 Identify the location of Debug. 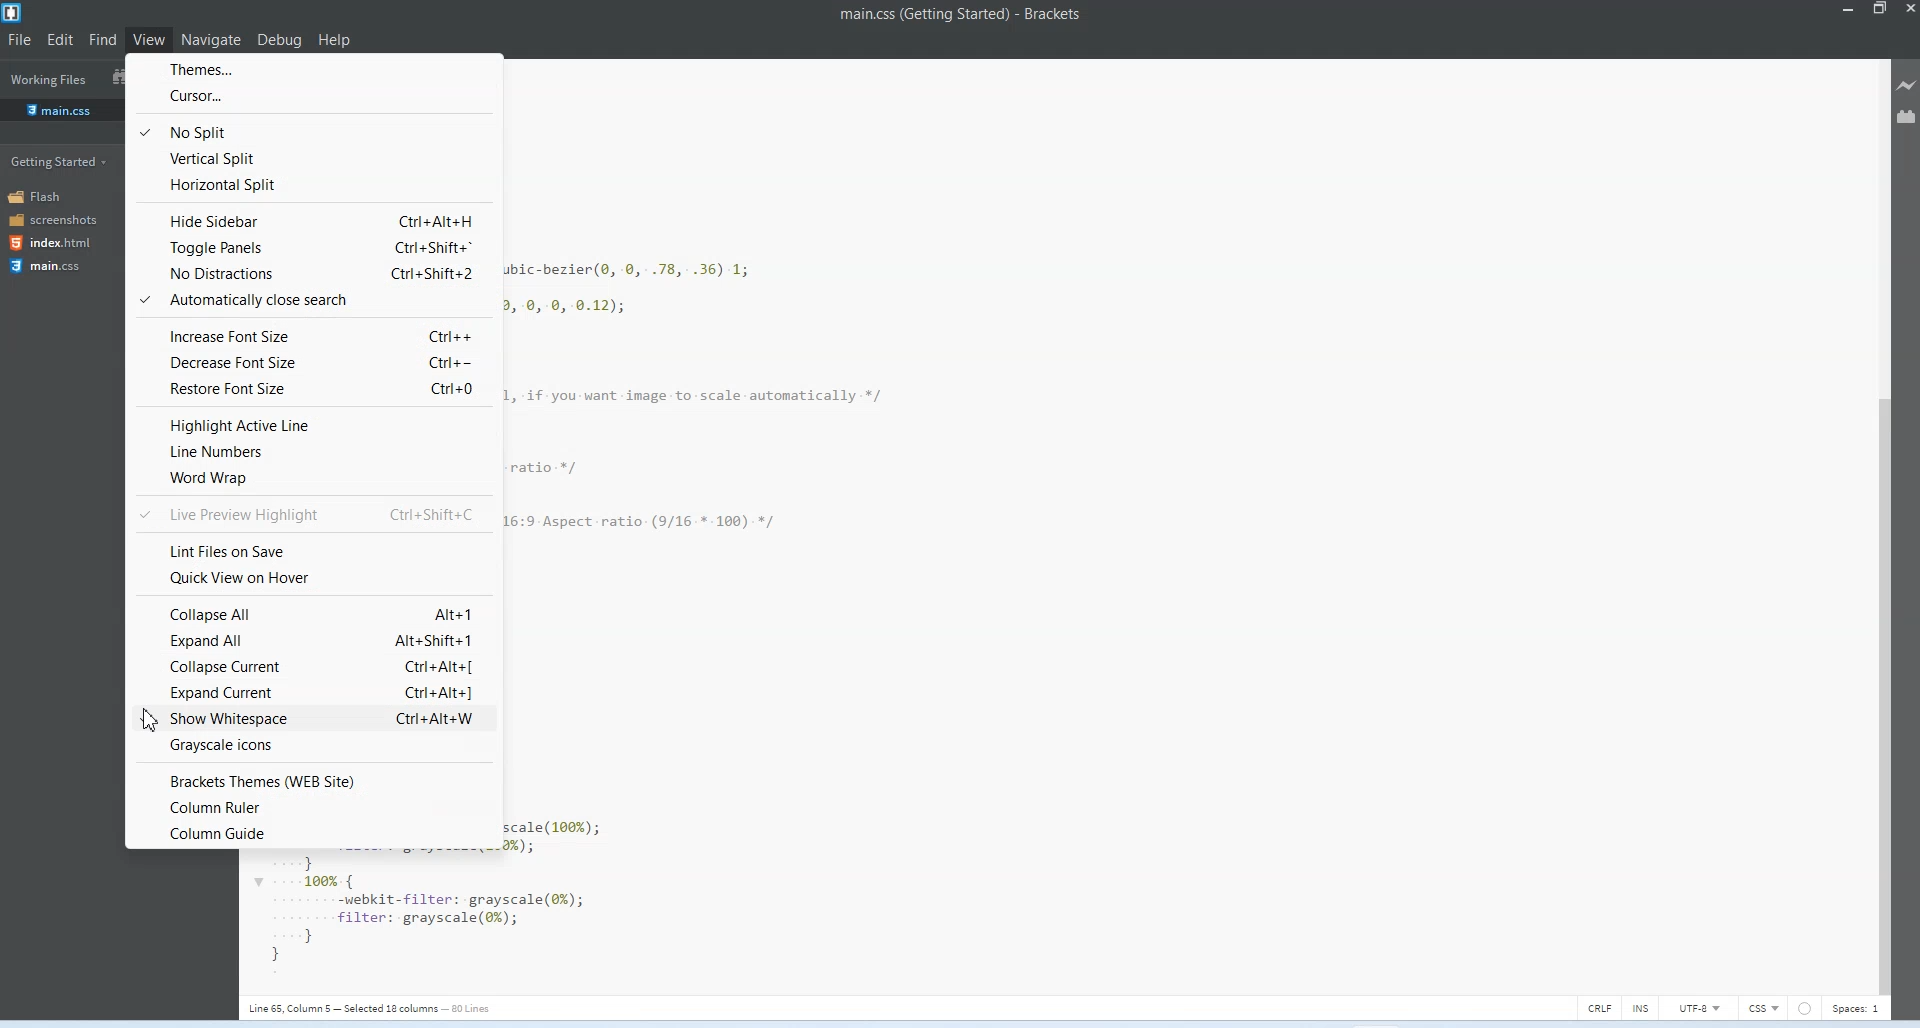
(278, 39).